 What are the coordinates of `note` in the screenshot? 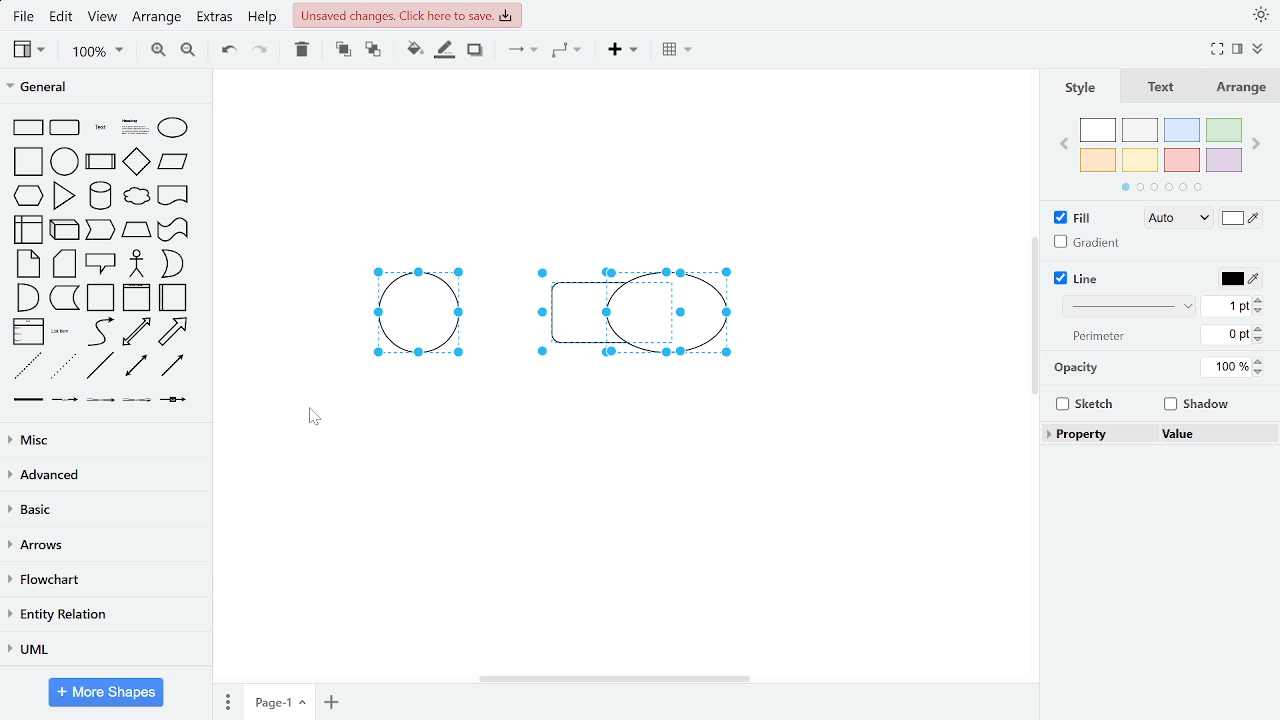 It's located at (28, 264).